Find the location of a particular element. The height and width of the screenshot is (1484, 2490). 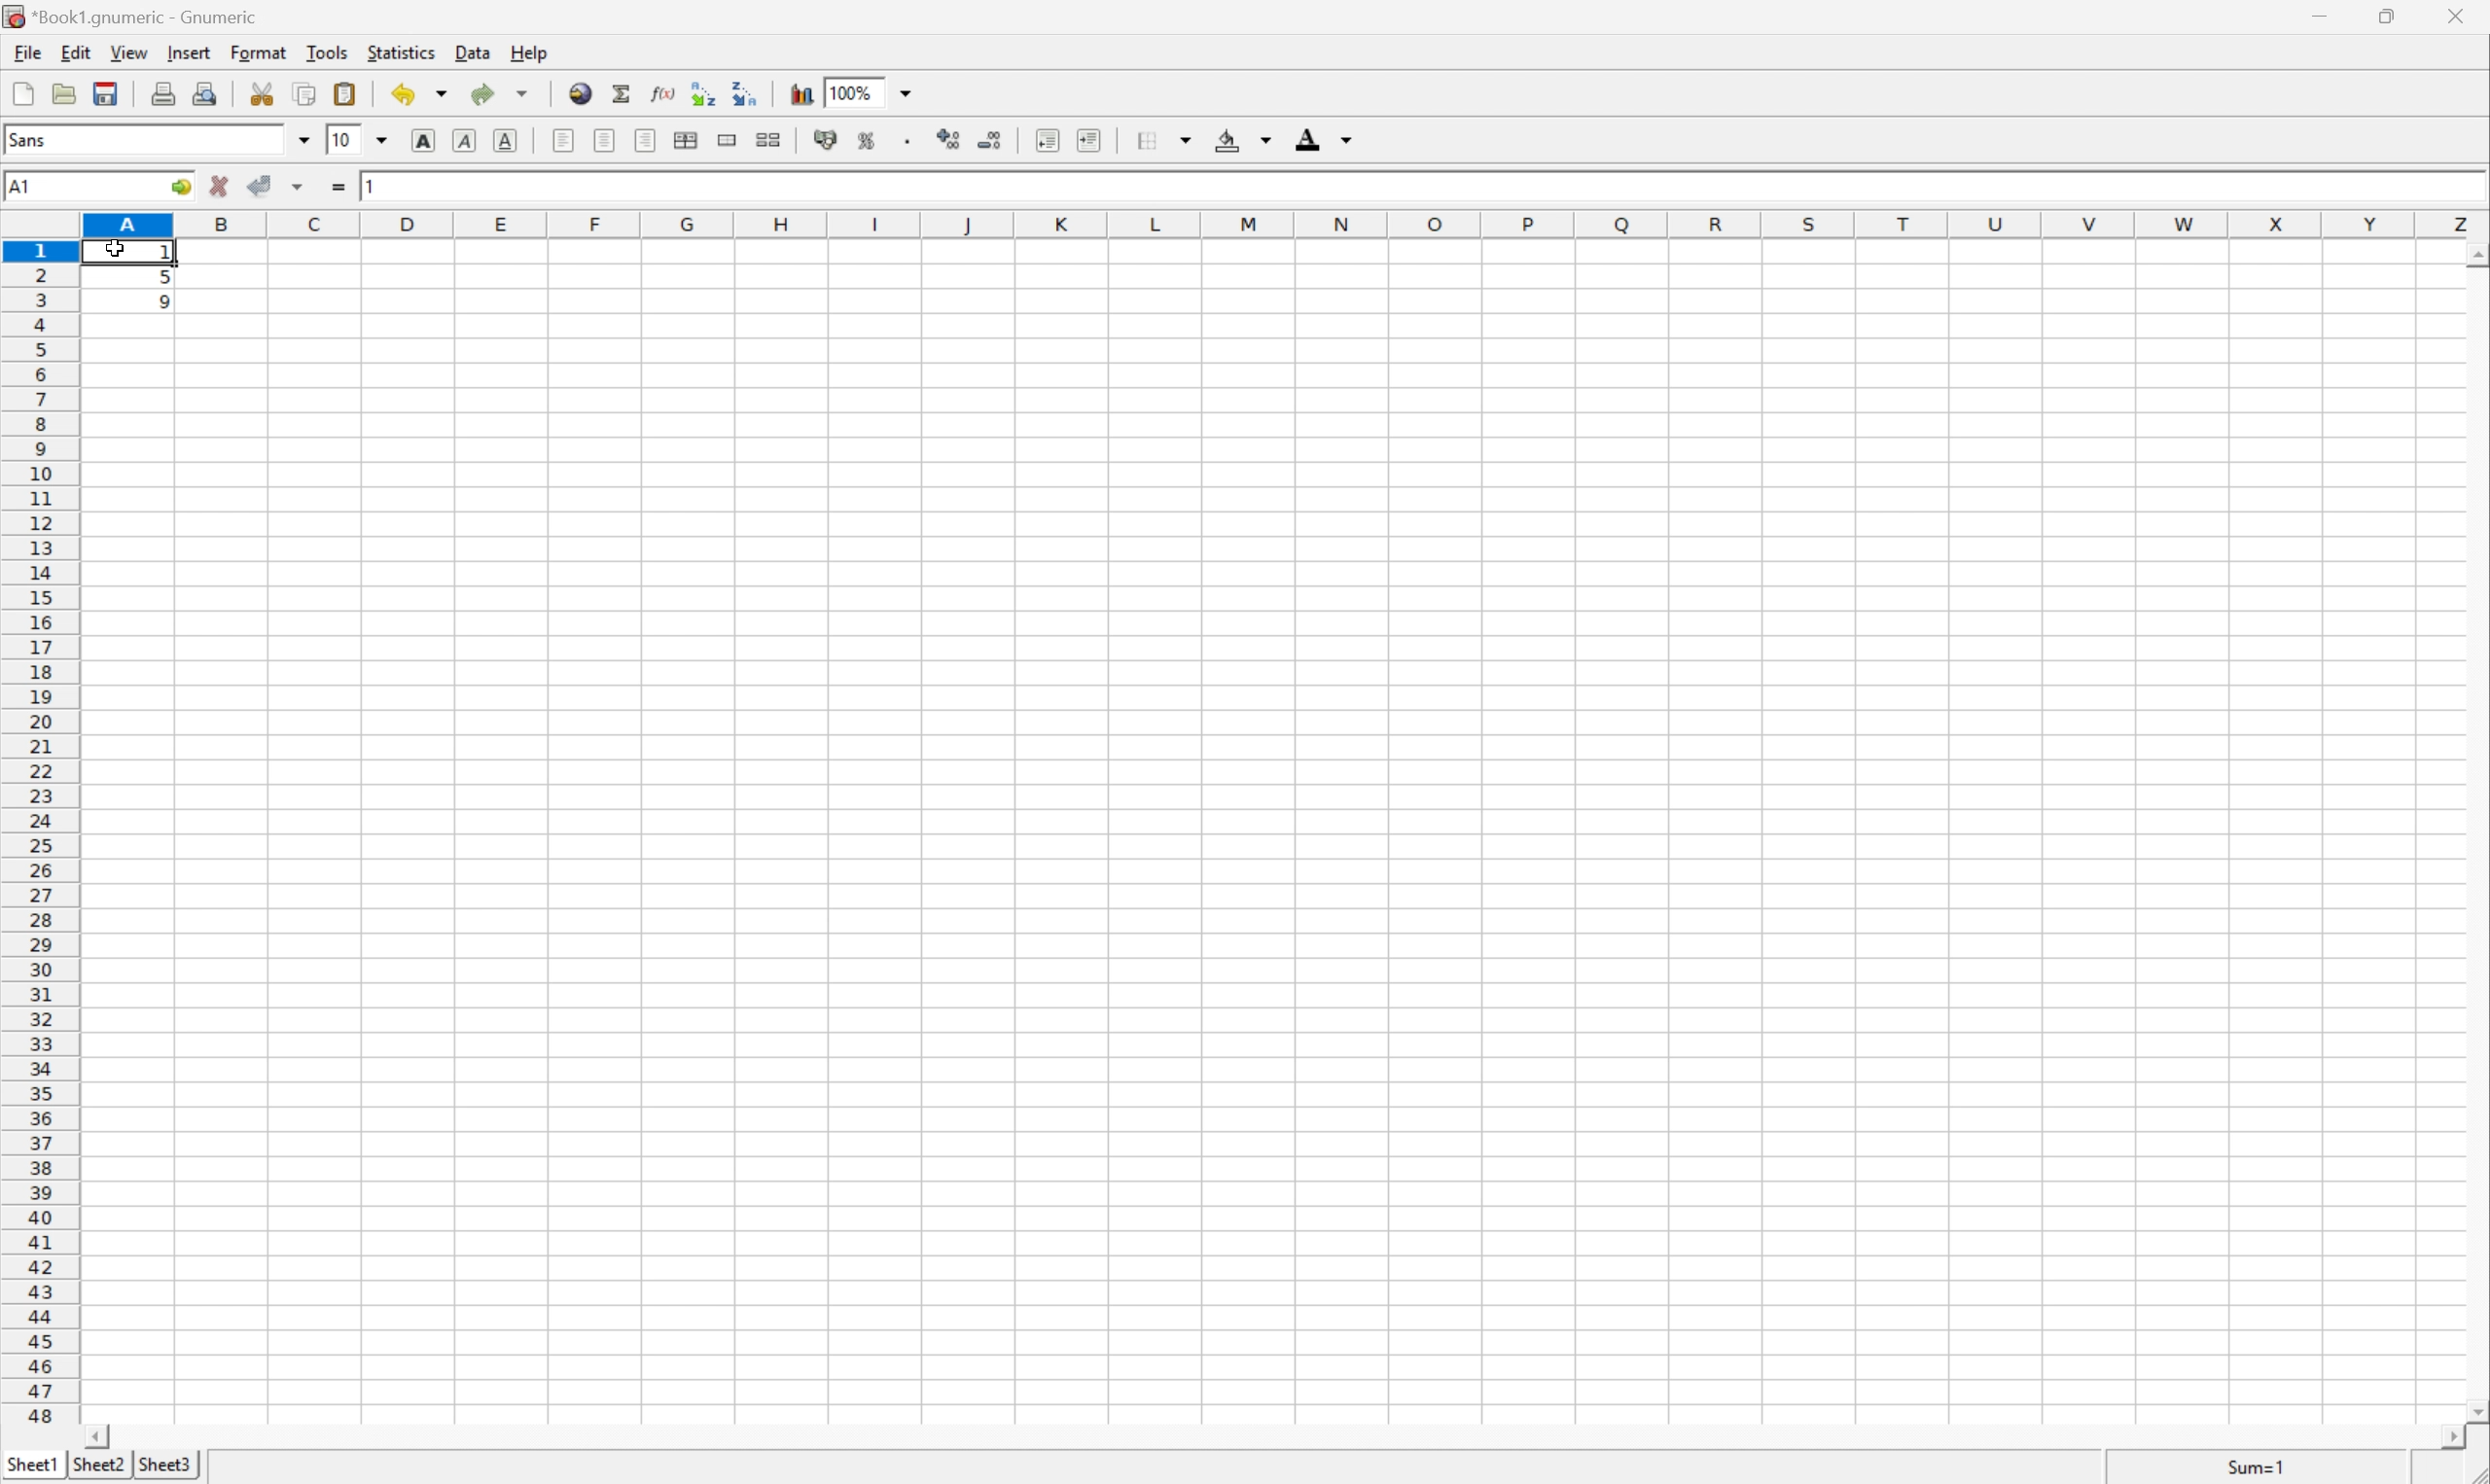

increase indent is located at coordinates (1091, 140).